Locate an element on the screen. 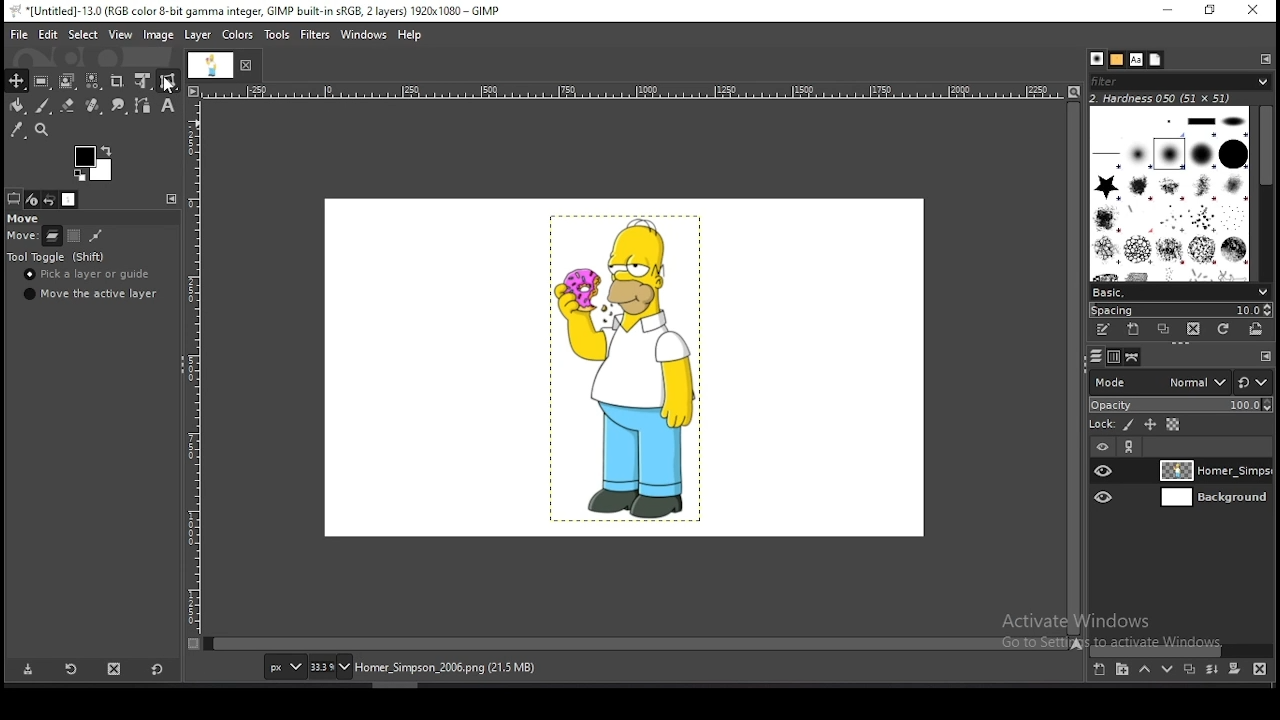  color picker tool is located at coordinates (17, 129).